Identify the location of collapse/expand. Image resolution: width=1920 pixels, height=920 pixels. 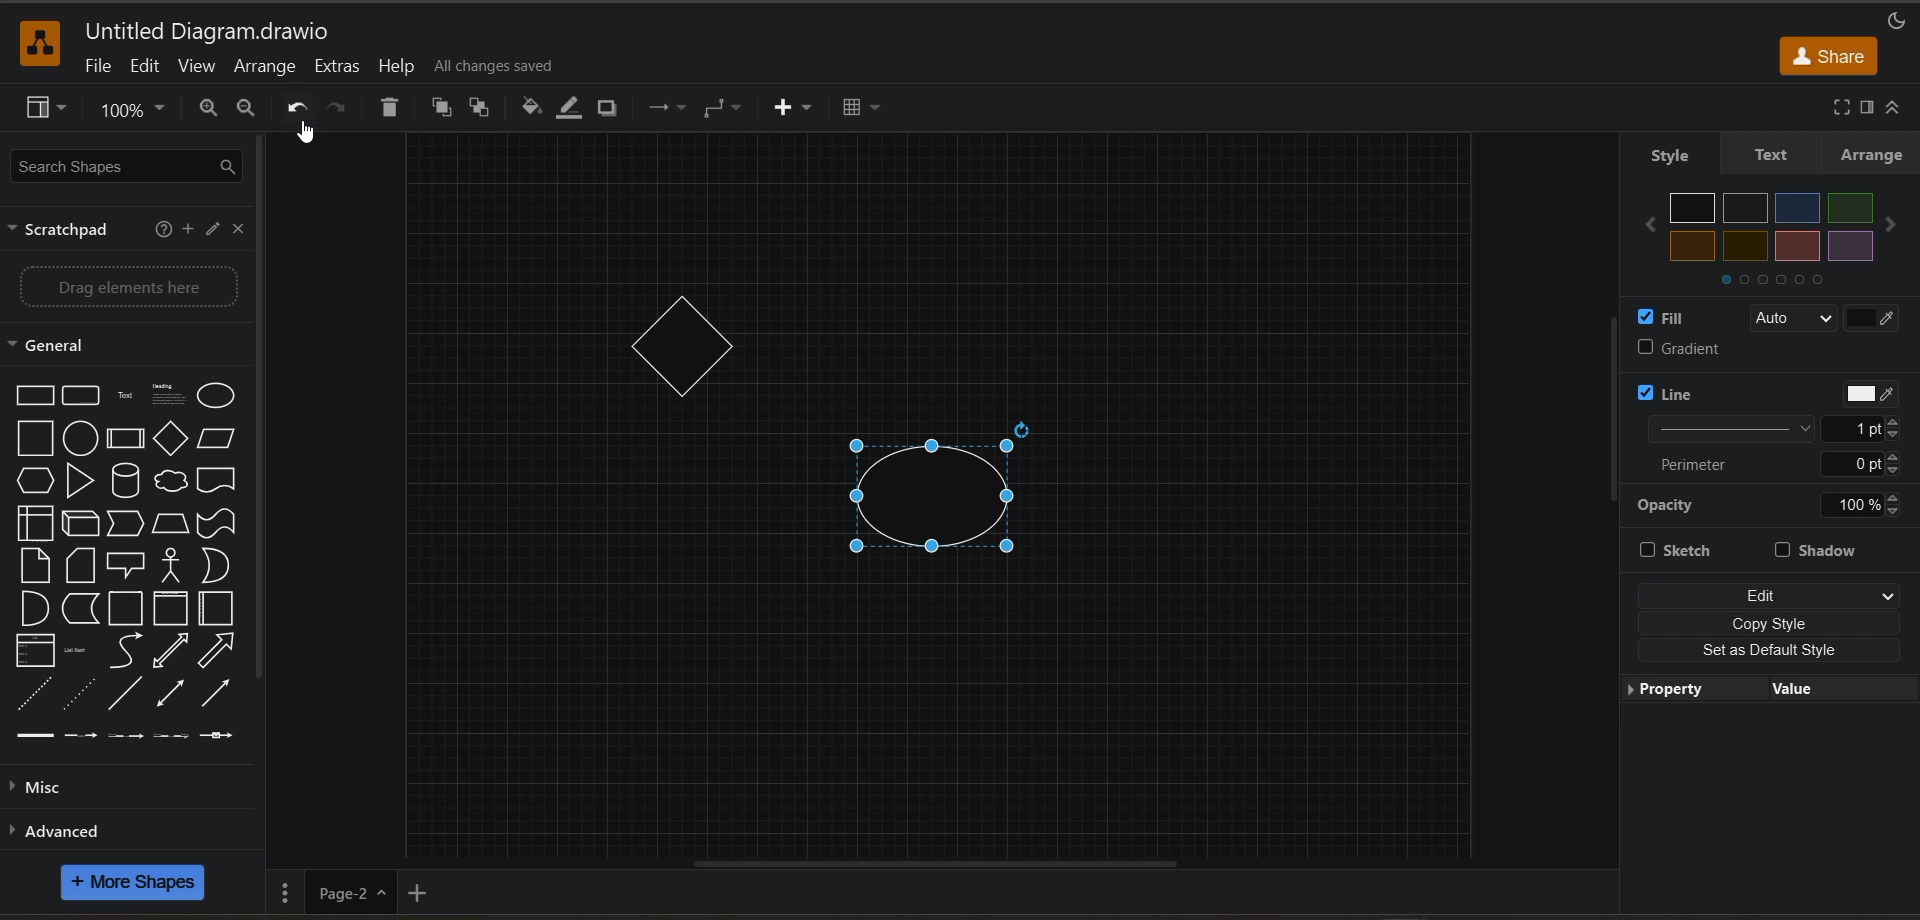
(1897, 105).